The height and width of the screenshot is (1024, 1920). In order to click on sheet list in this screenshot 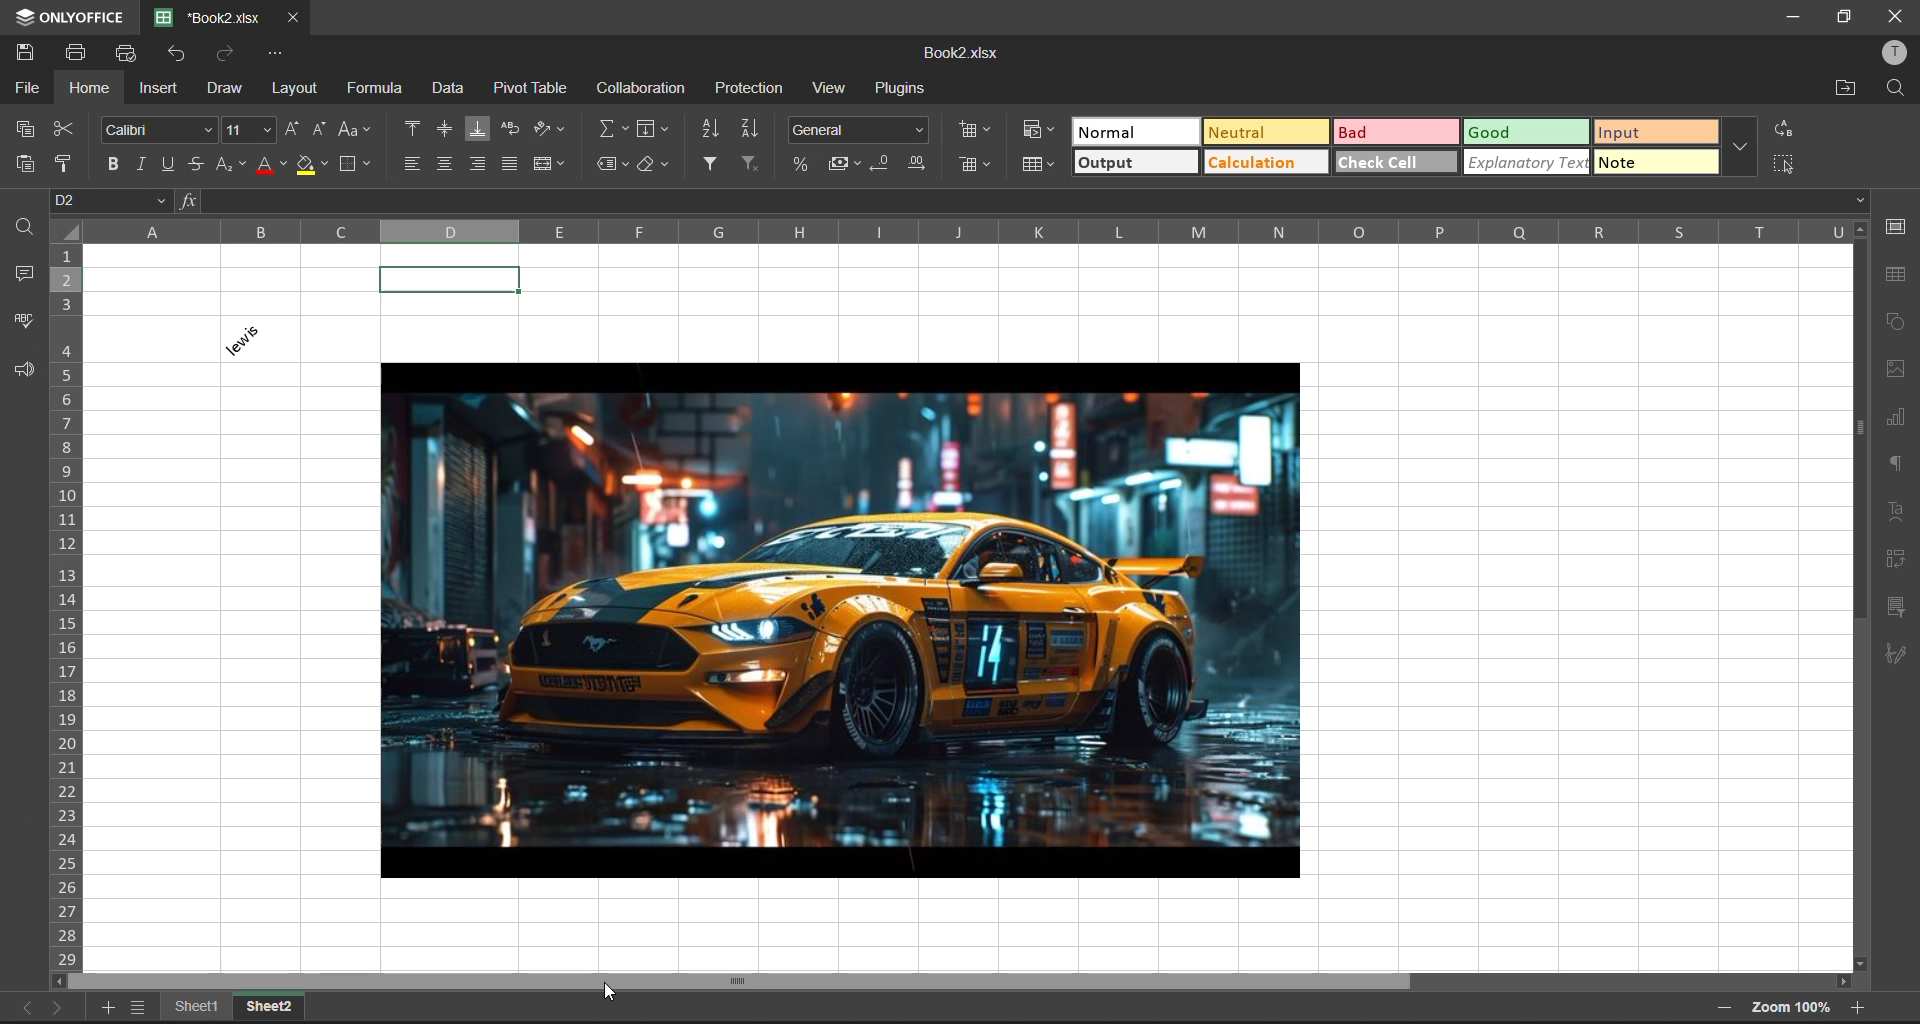, I will do `click(142, 1009)`.